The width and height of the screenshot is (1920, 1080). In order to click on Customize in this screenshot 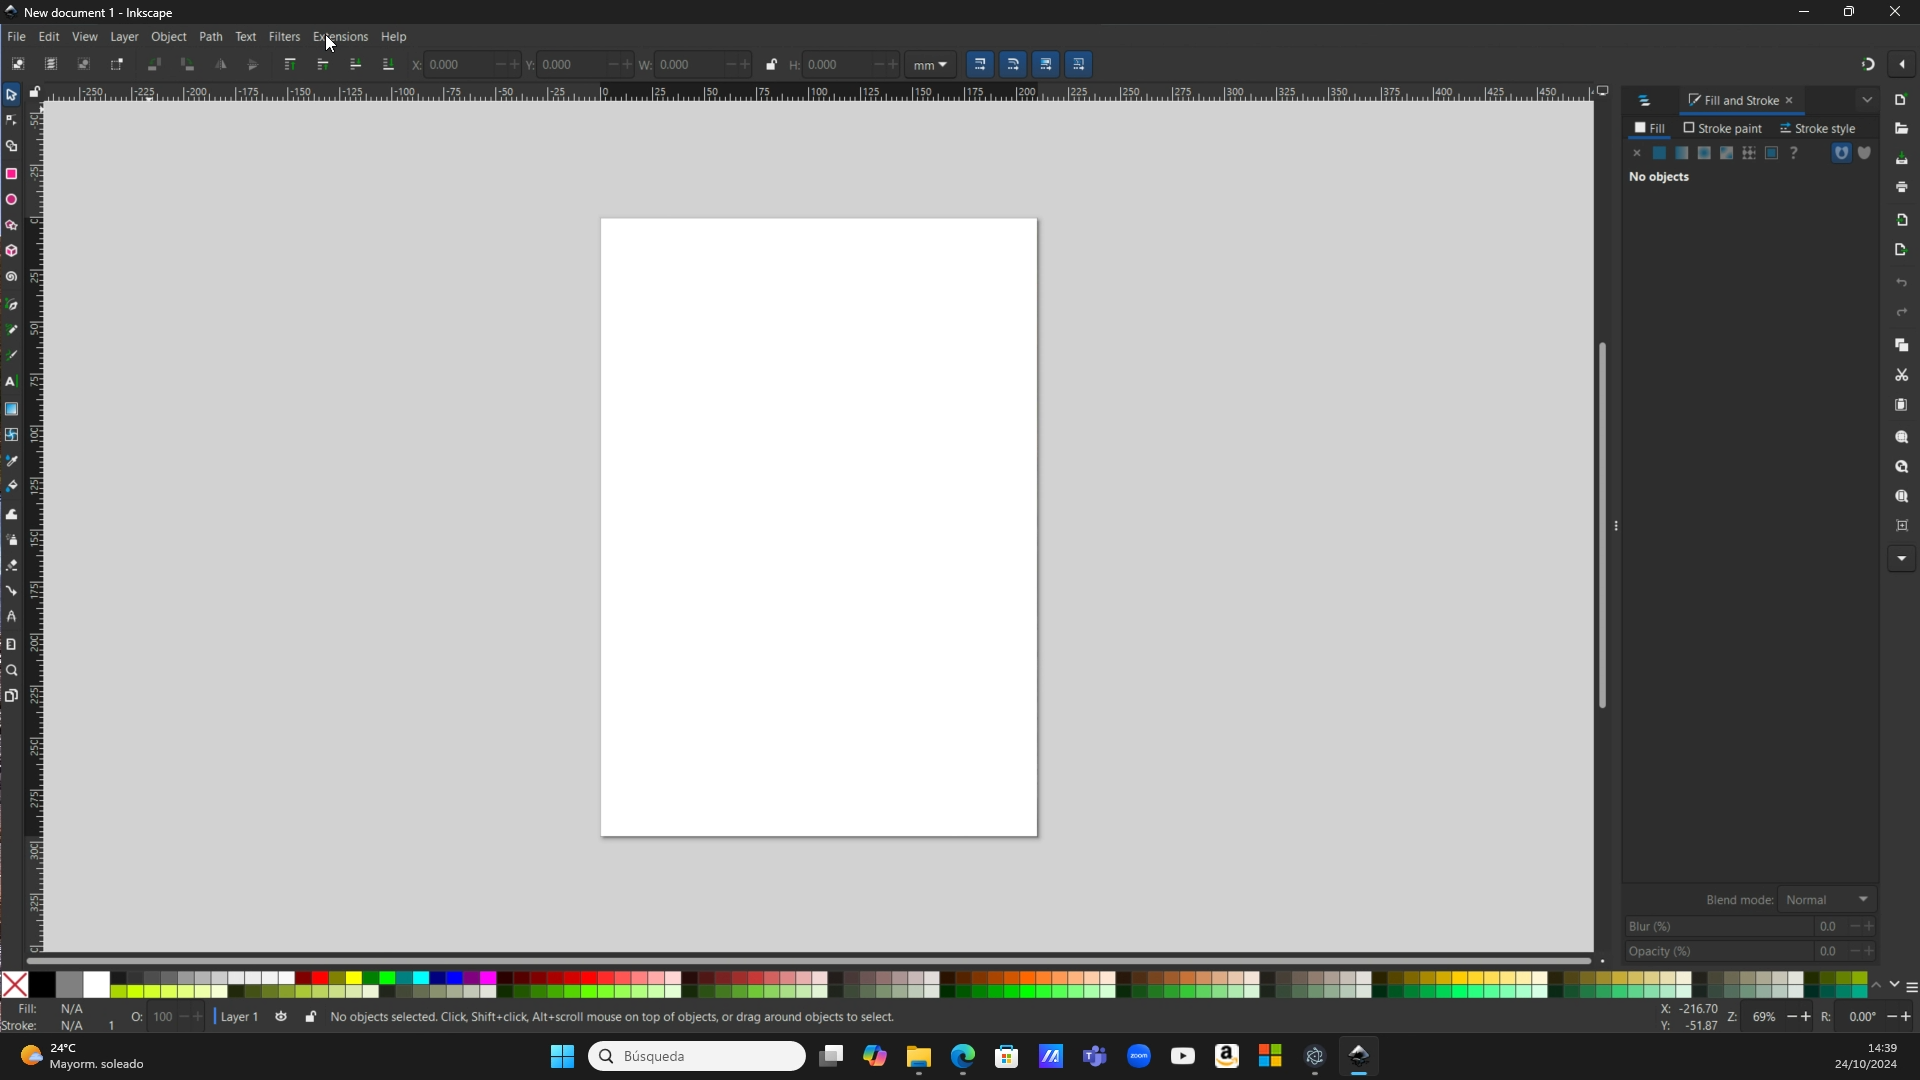, I will do `click(1851, 157)`.